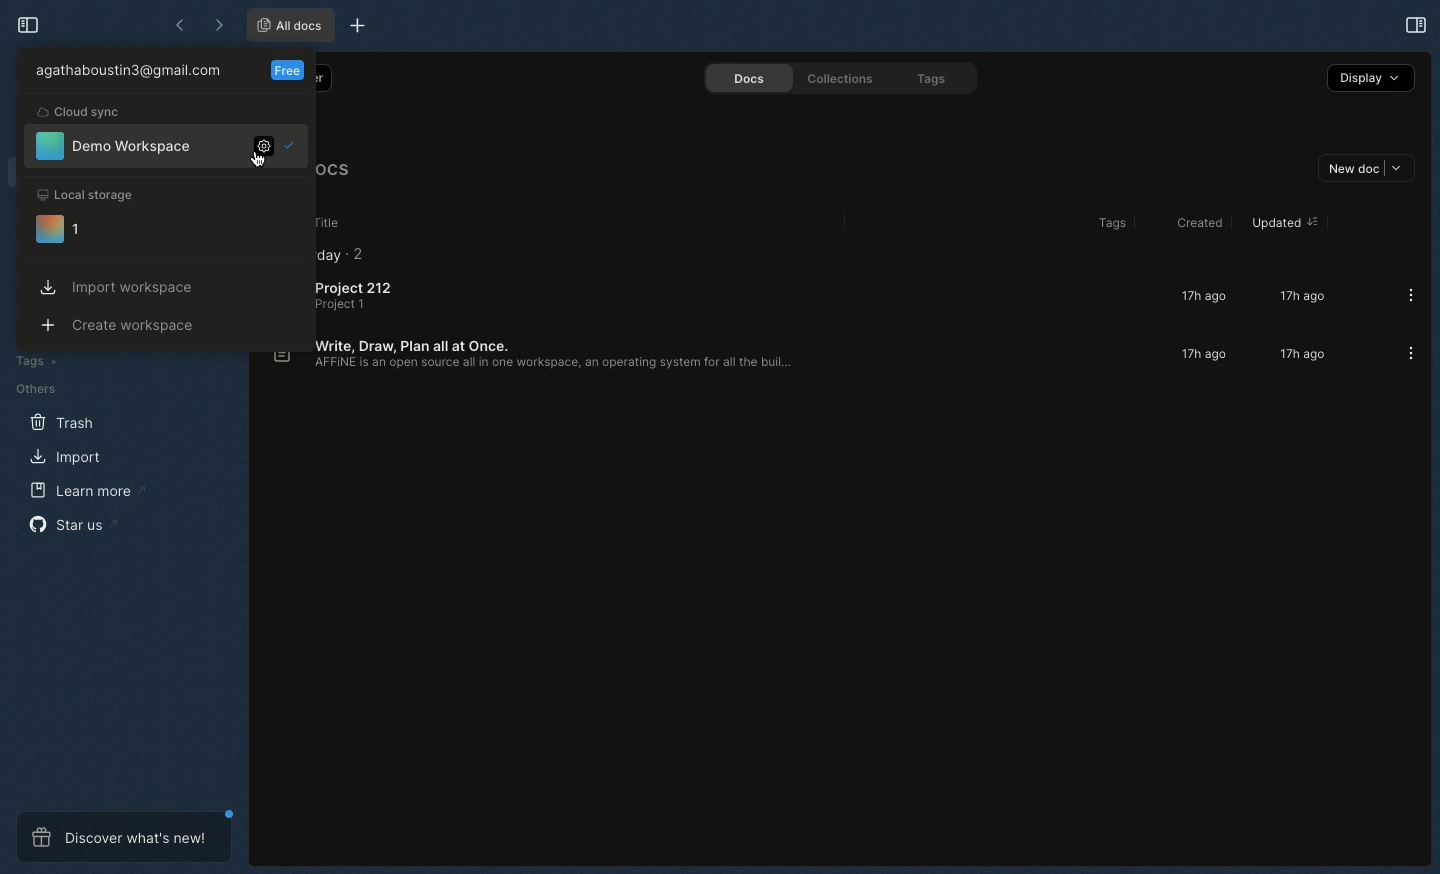 The height and width of the screenshot is (874, 1440). I want to click on cursor, so click(255, 157).